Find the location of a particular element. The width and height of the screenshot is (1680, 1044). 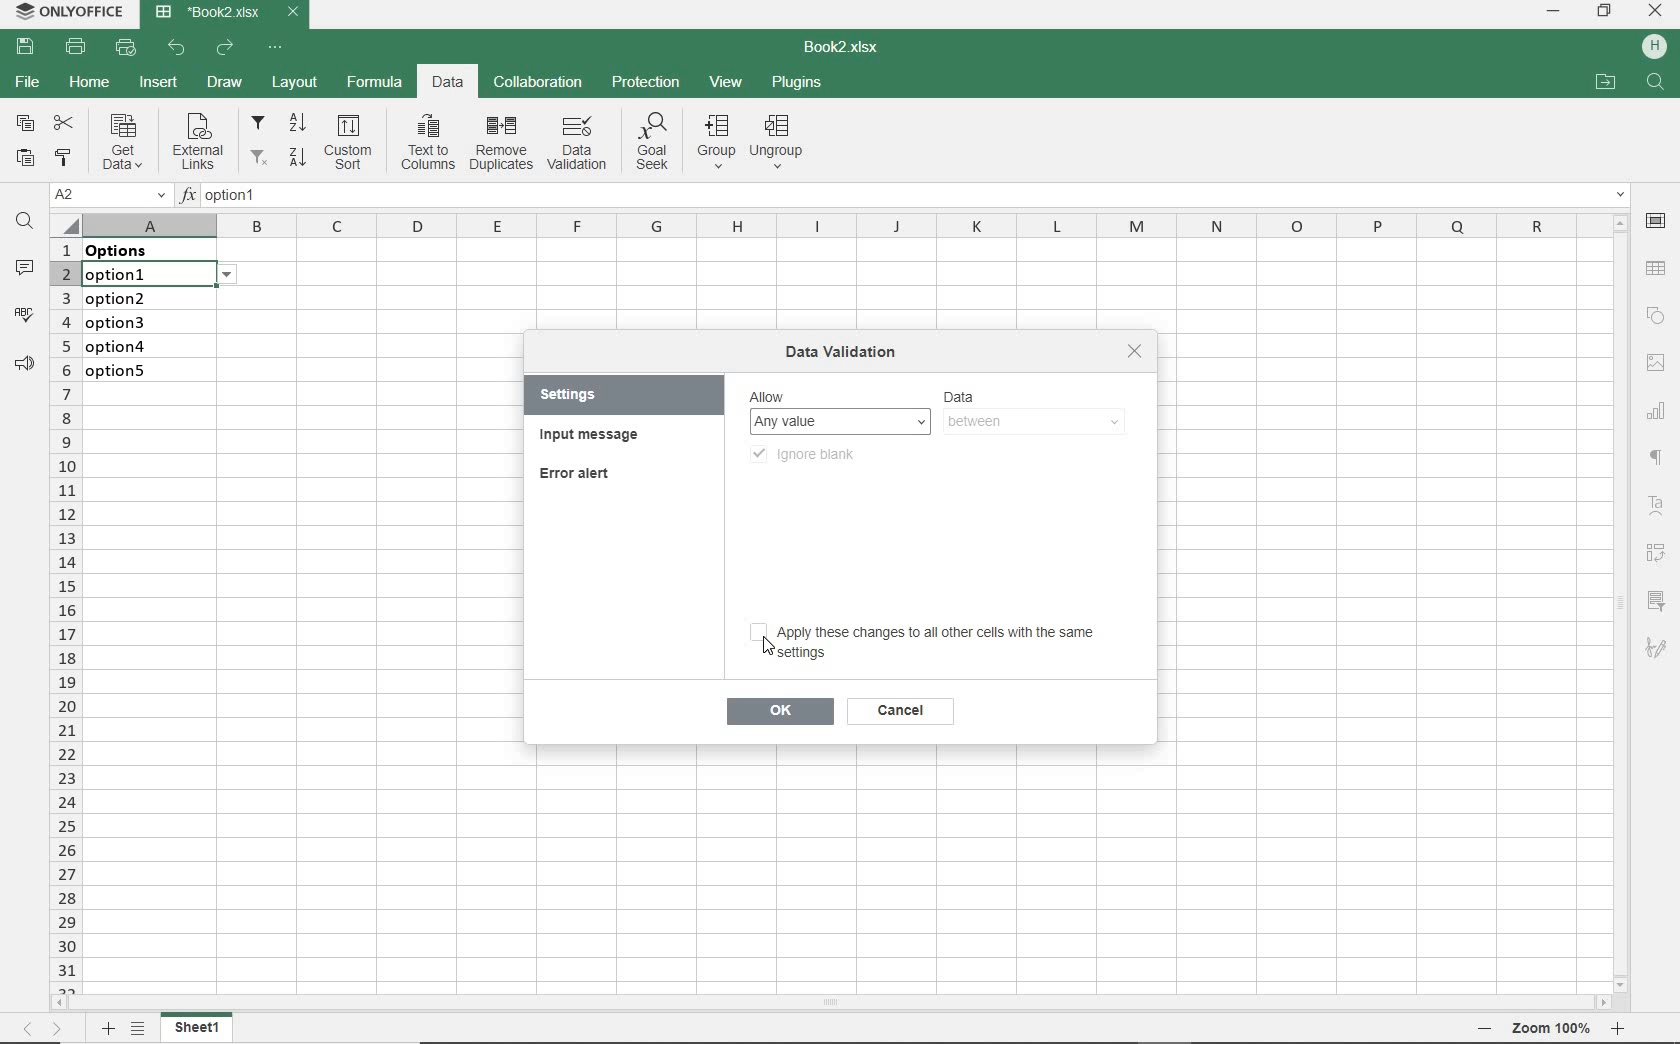

DATA VALIDATION is located at coordinates (848, 350).